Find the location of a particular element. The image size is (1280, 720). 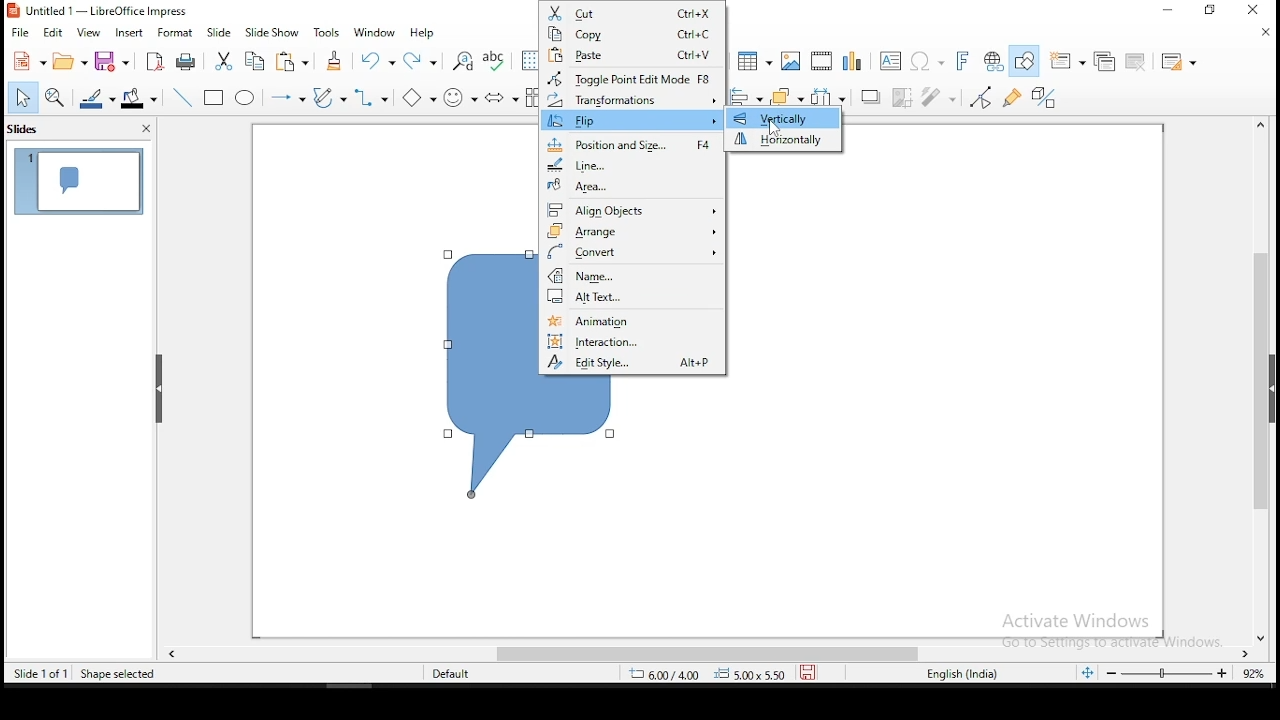

close pane is located at coordinates (145, 128).